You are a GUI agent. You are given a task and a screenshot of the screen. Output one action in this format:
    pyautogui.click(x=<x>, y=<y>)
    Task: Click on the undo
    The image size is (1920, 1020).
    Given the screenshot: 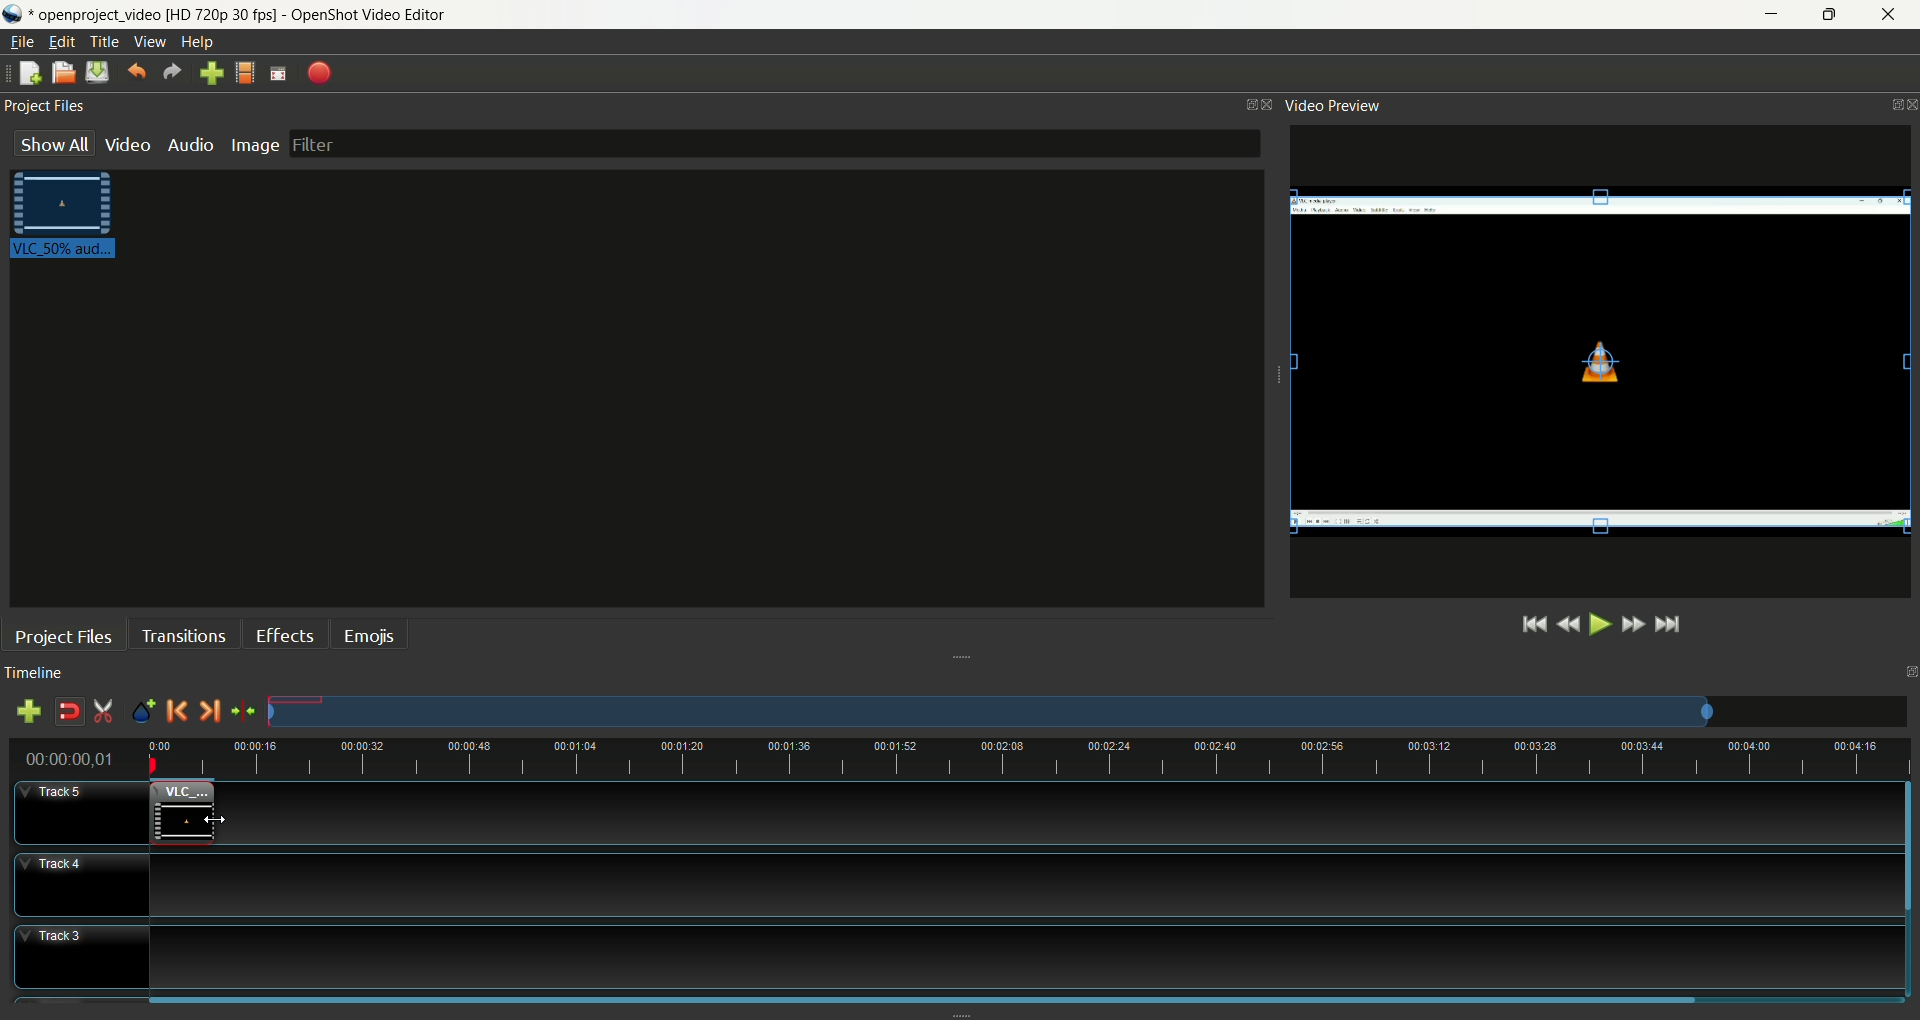 What is the action you would take?
    pyautogui.click(x=139, y=71)
    